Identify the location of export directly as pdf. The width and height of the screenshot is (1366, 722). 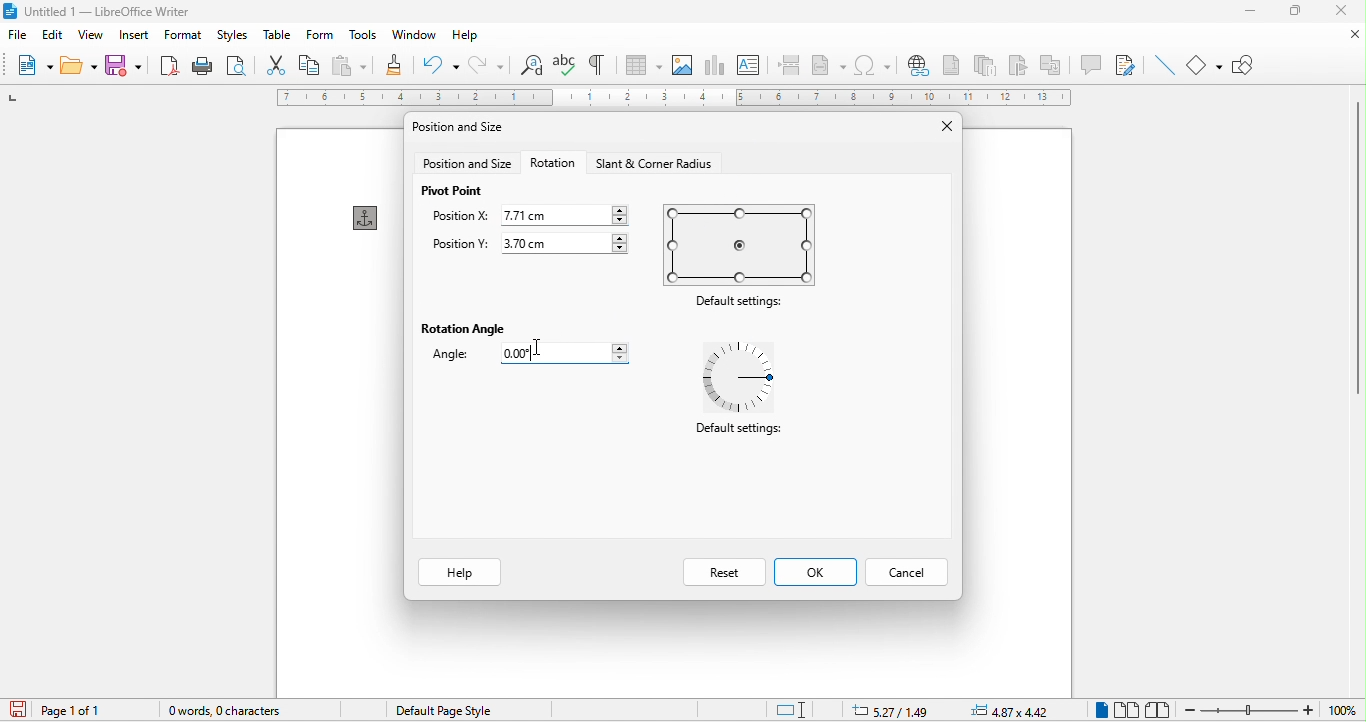
(169, 64).